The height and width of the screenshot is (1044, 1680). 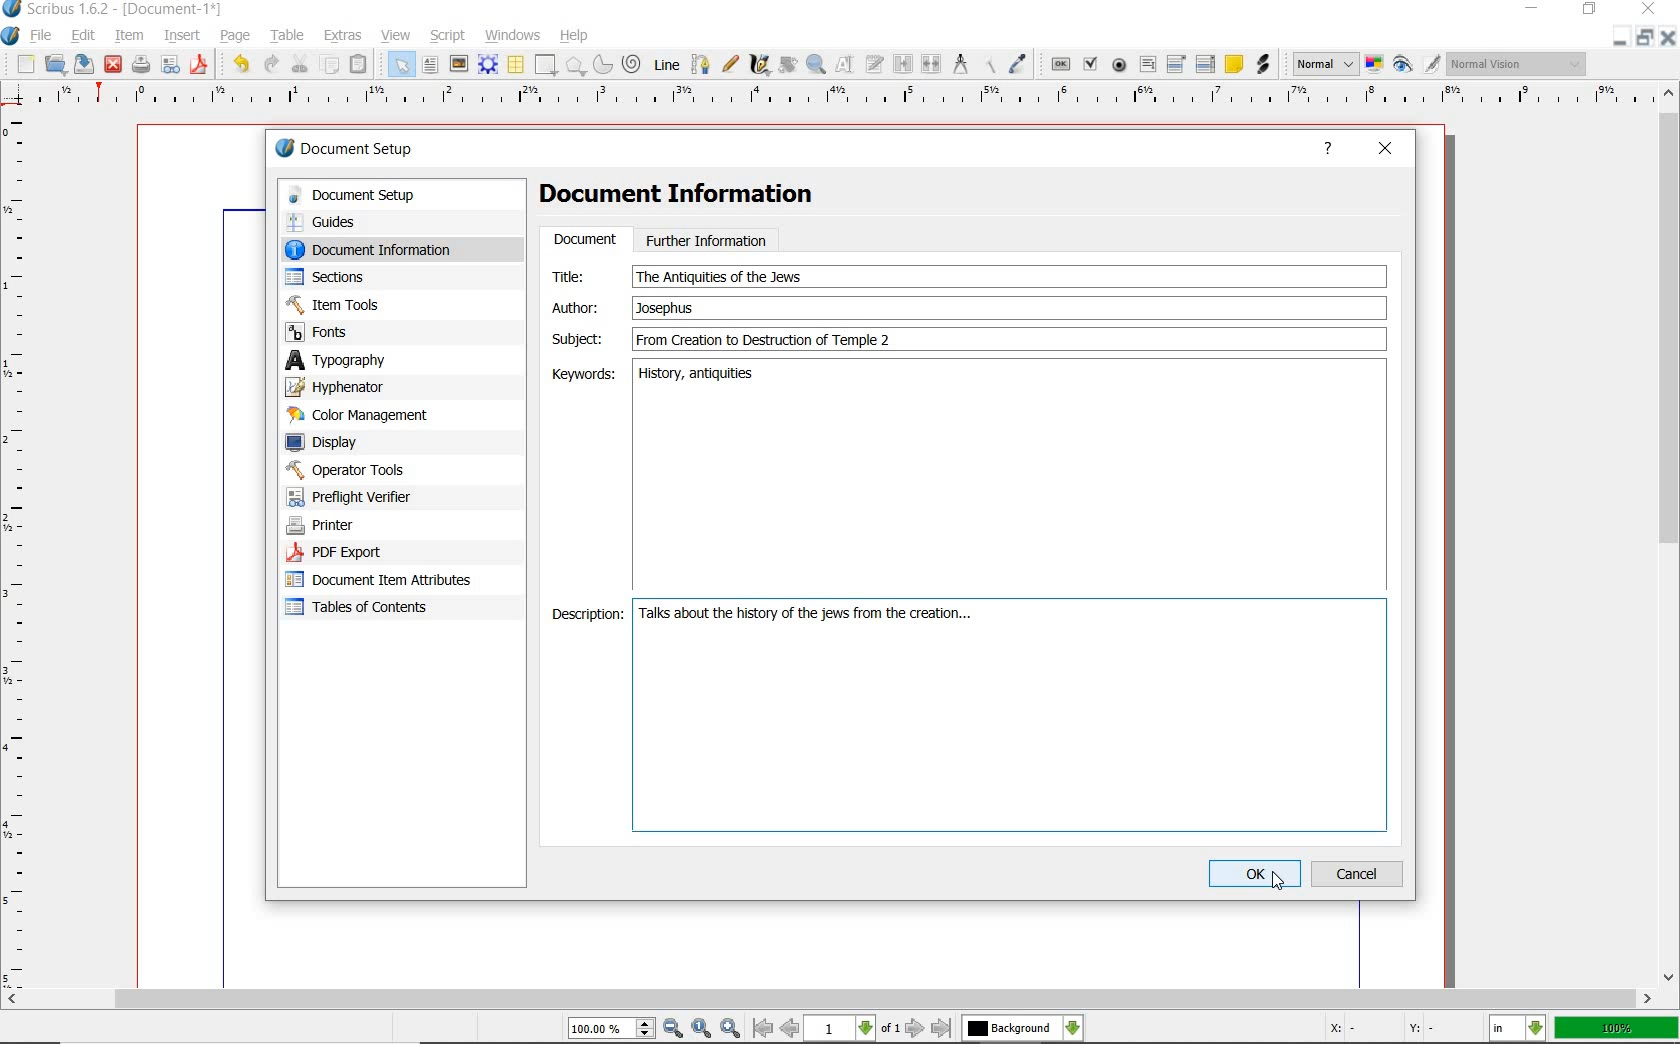 I want to click on author:, so click(x=579, y=307).